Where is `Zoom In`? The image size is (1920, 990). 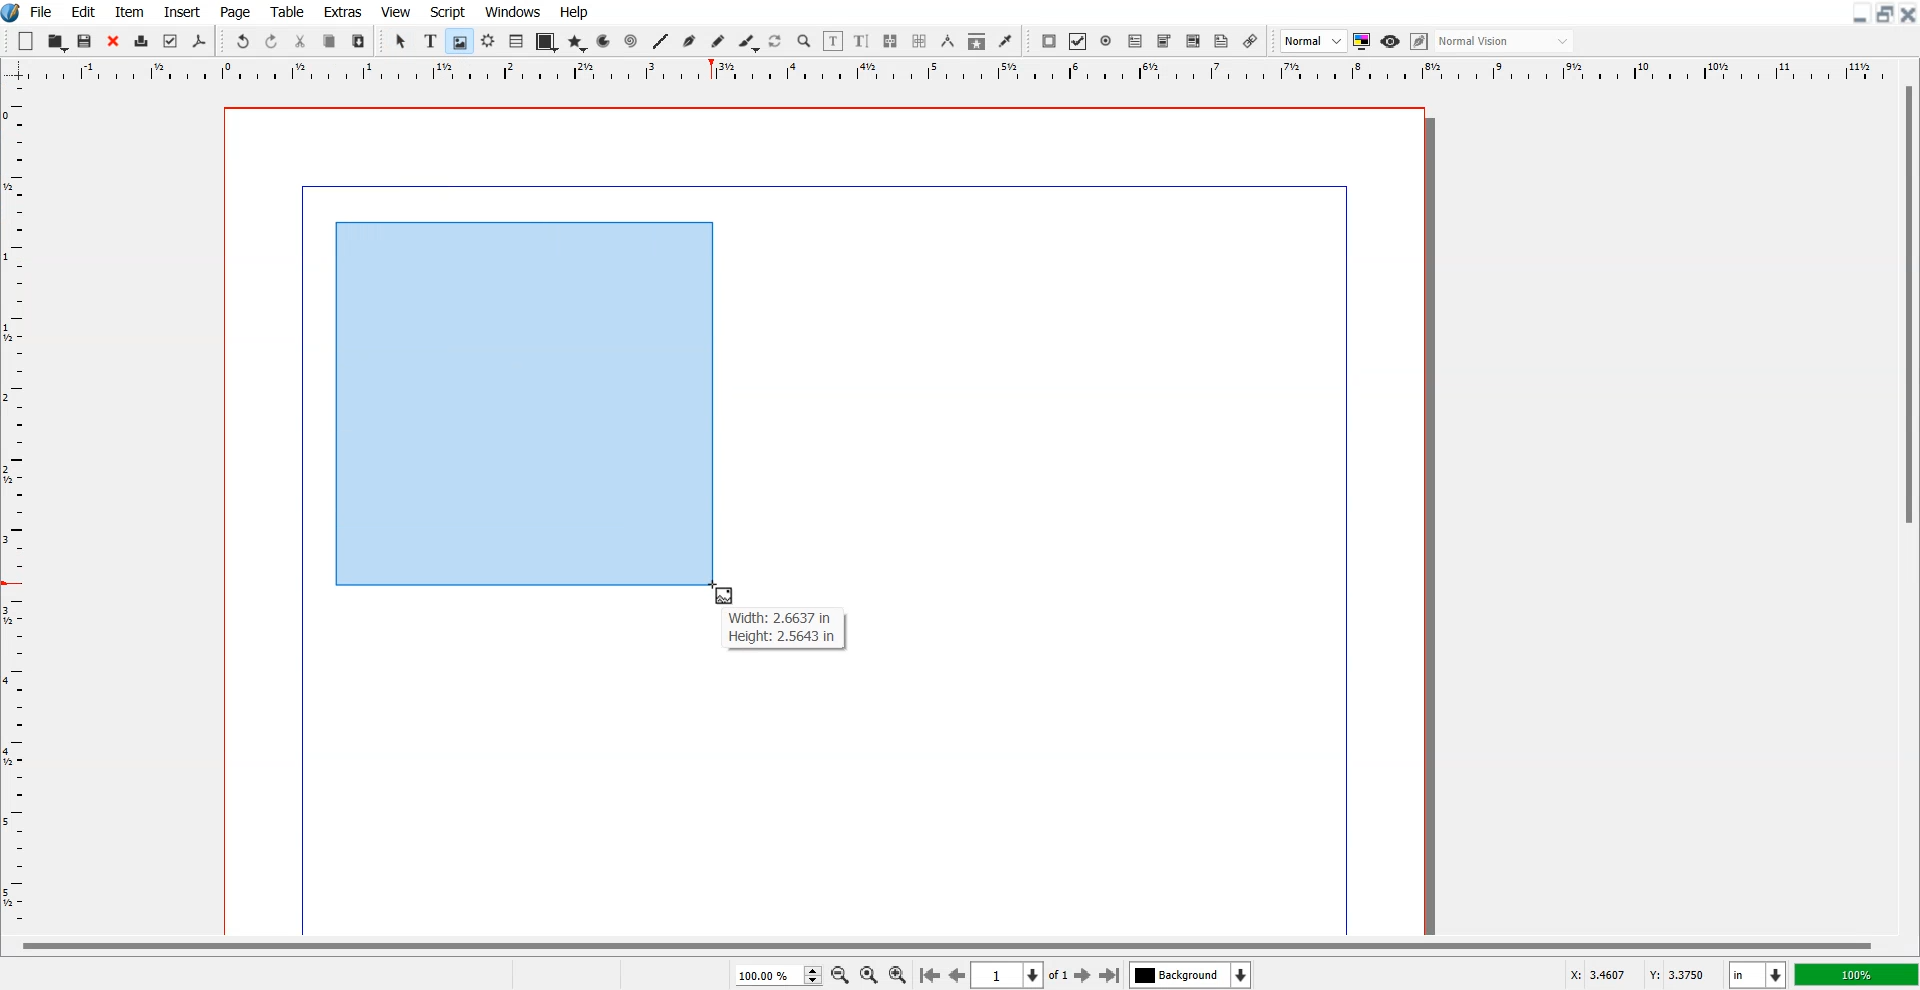
Zoom In is located at coordinates (899, 973).